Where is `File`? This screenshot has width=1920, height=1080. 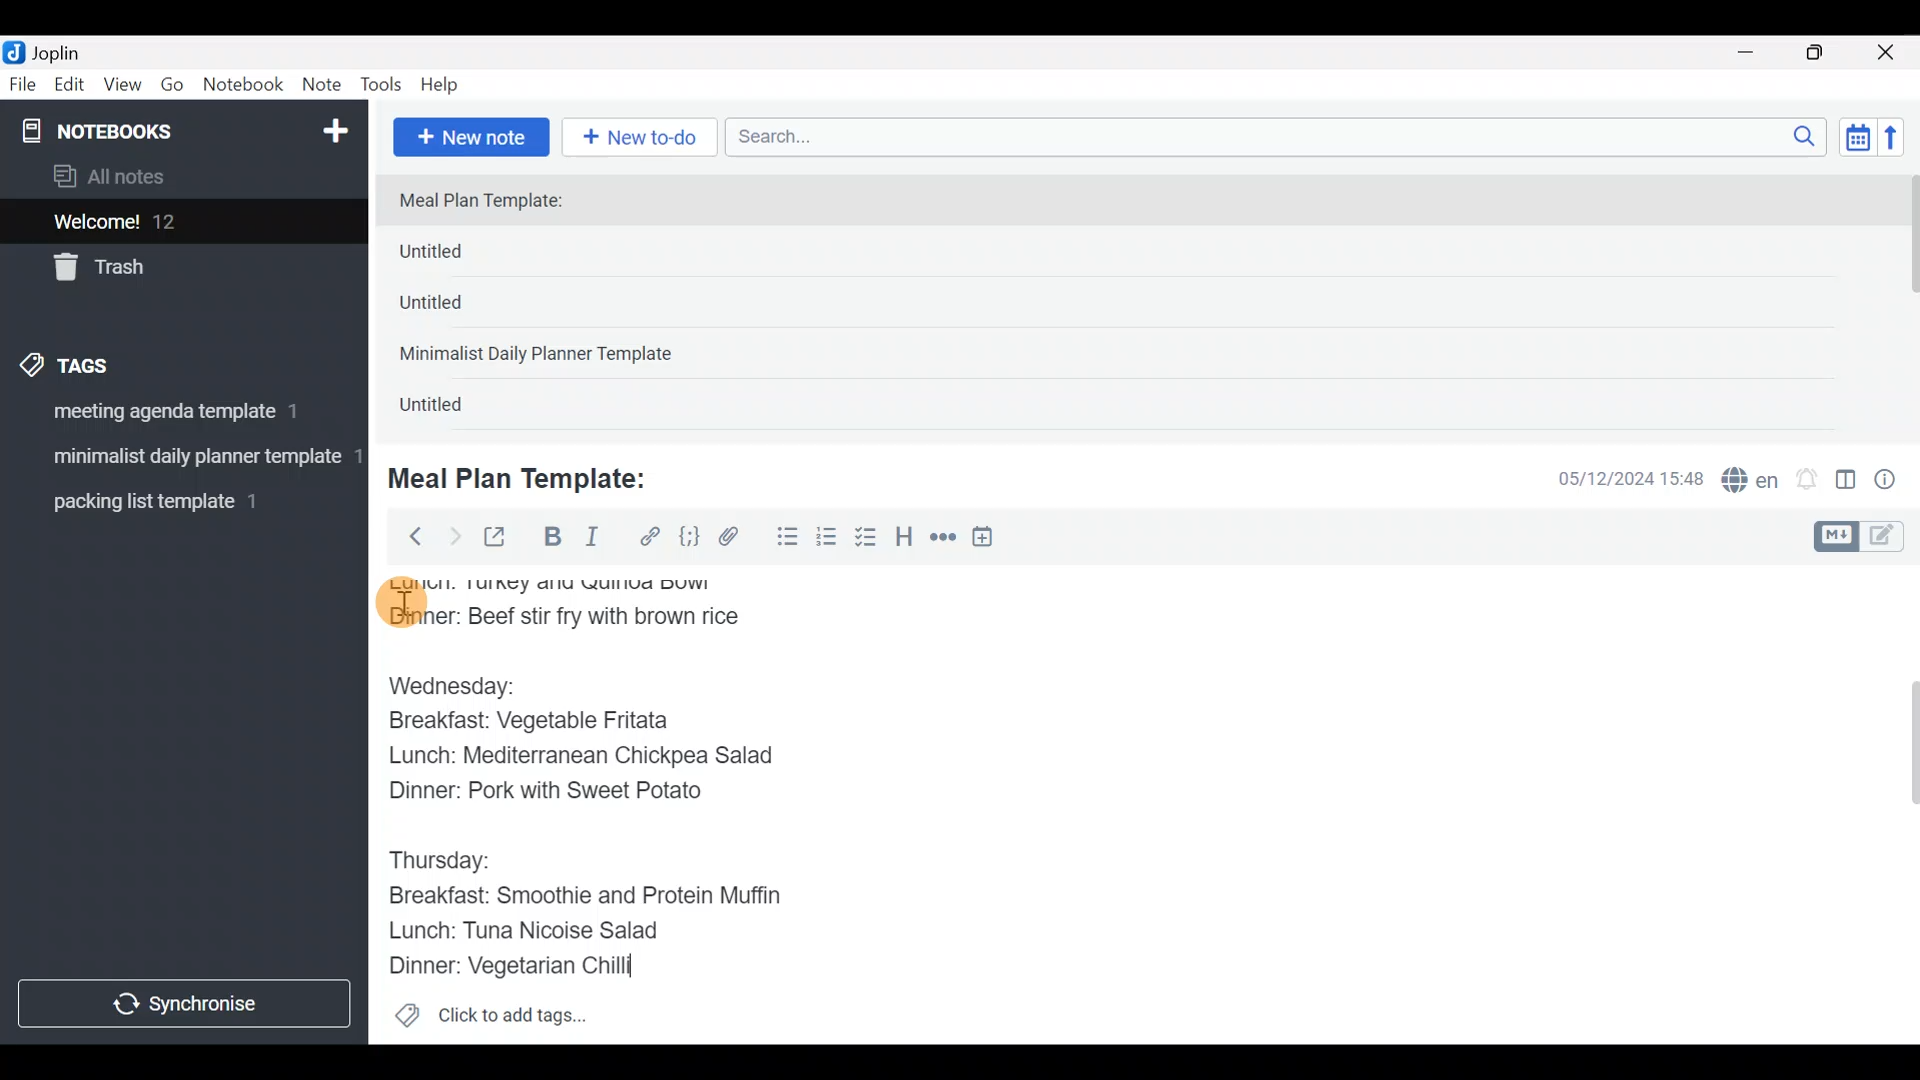
File is located at coordinates (24, 85).